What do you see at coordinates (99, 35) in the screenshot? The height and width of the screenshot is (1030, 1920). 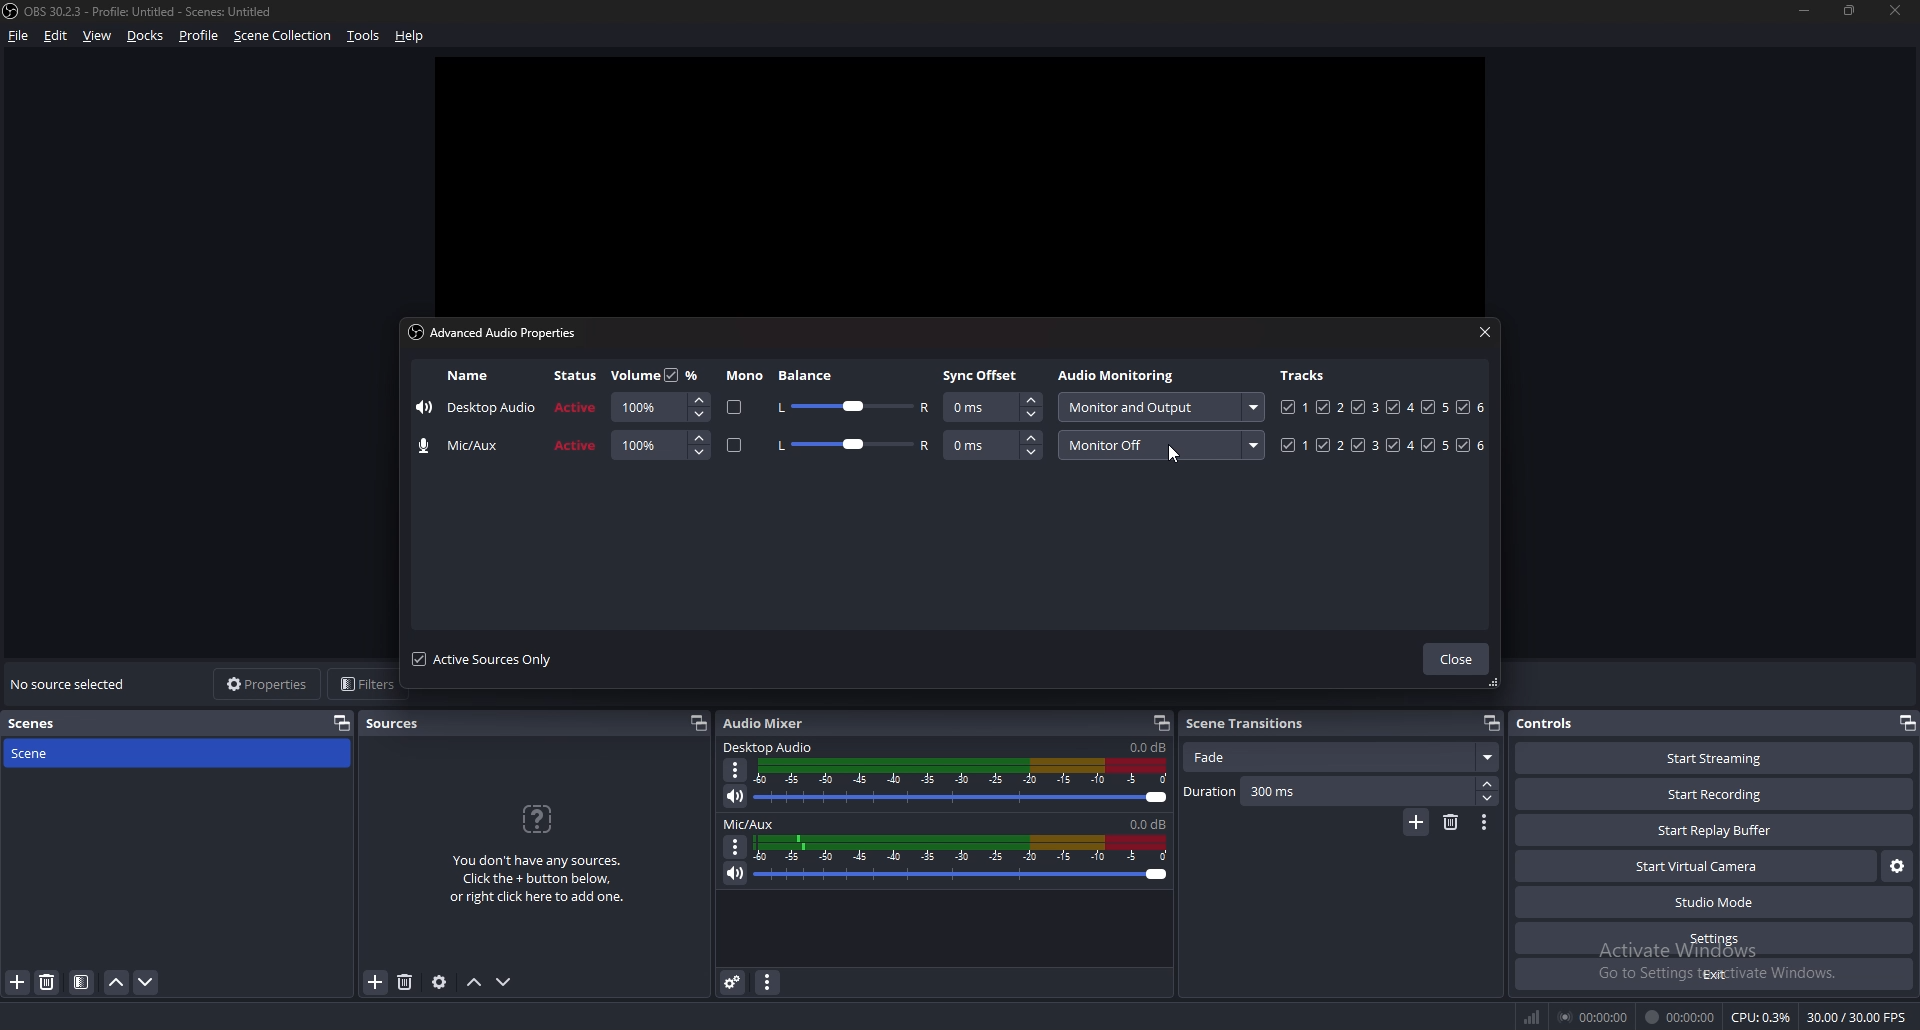 I see `view` at bounding box center [99, 35].